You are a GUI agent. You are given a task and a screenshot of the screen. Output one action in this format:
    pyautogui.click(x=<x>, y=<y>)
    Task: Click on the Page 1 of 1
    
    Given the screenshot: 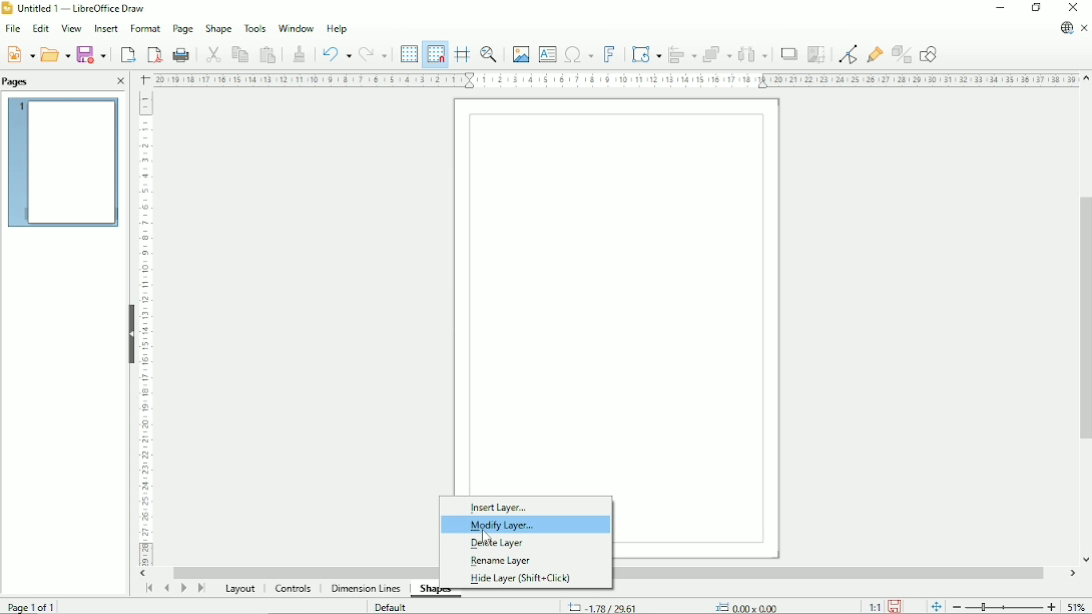 What is the action you would take?
    pyautogui.click(x=33, y=605)
    